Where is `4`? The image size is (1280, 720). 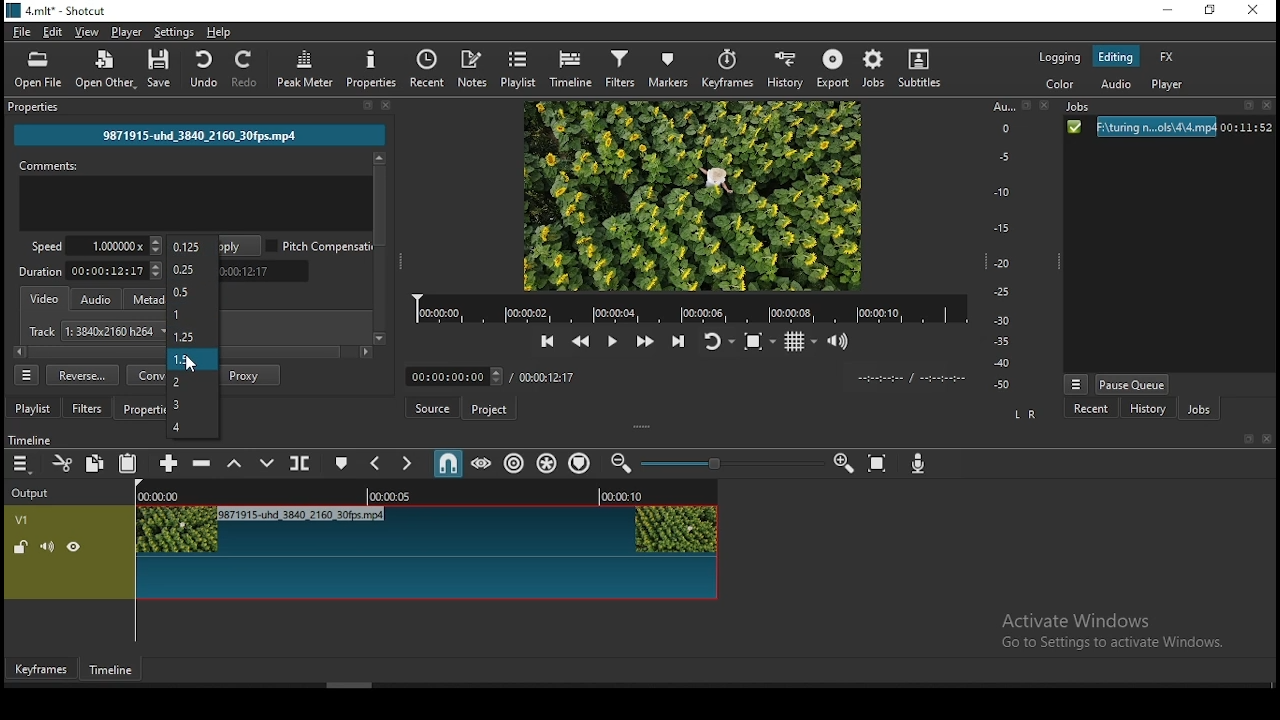 4 is located at coordinates (192, 427).